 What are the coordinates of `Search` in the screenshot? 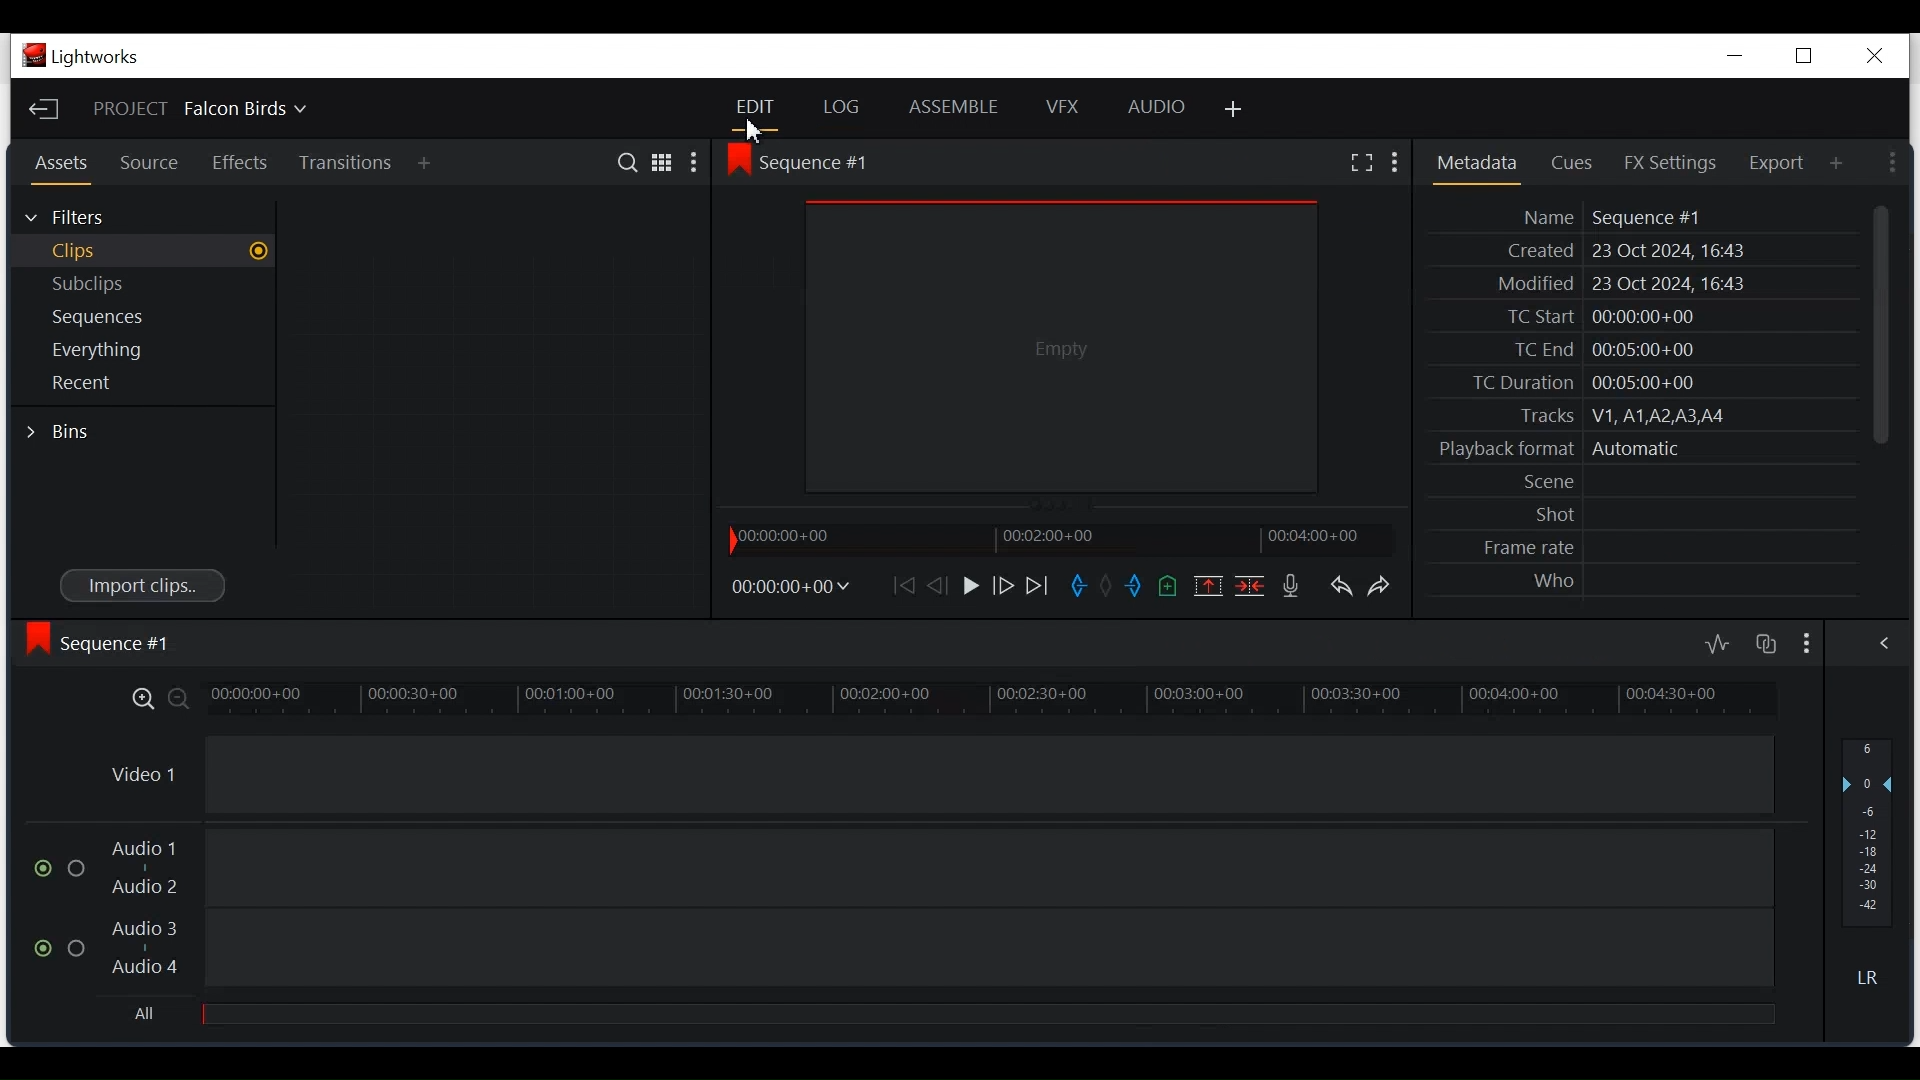 It's located at (625, 161).